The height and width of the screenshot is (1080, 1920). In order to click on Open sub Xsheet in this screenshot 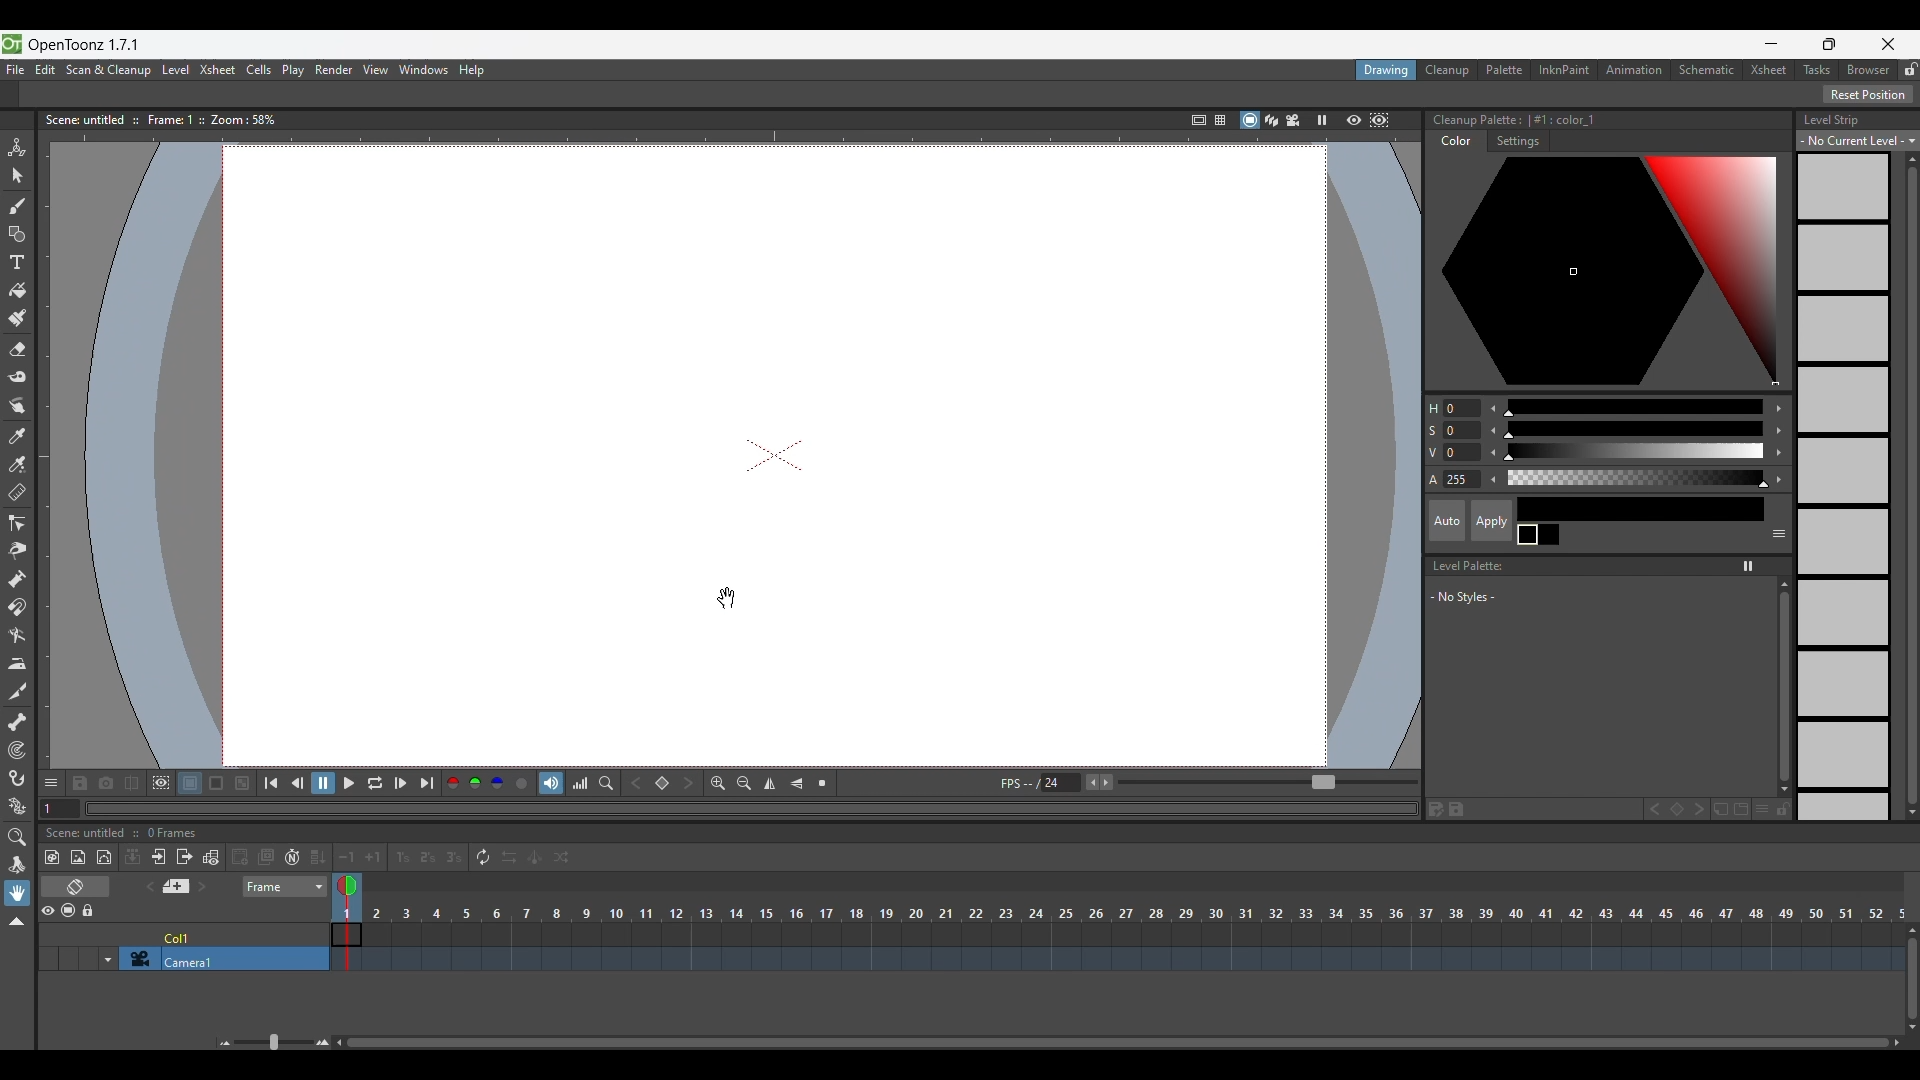, I will do `click(158, 857)`.